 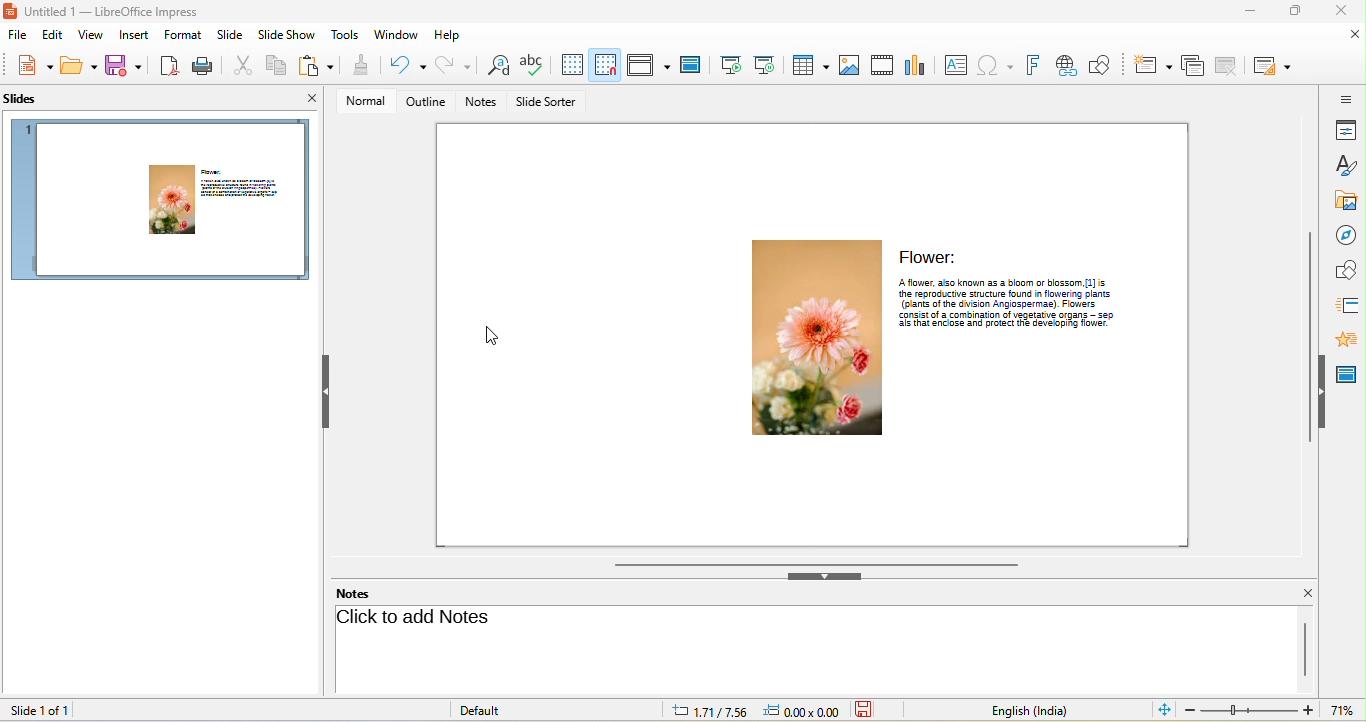 I want to click on print, so click(x=200, y=65).